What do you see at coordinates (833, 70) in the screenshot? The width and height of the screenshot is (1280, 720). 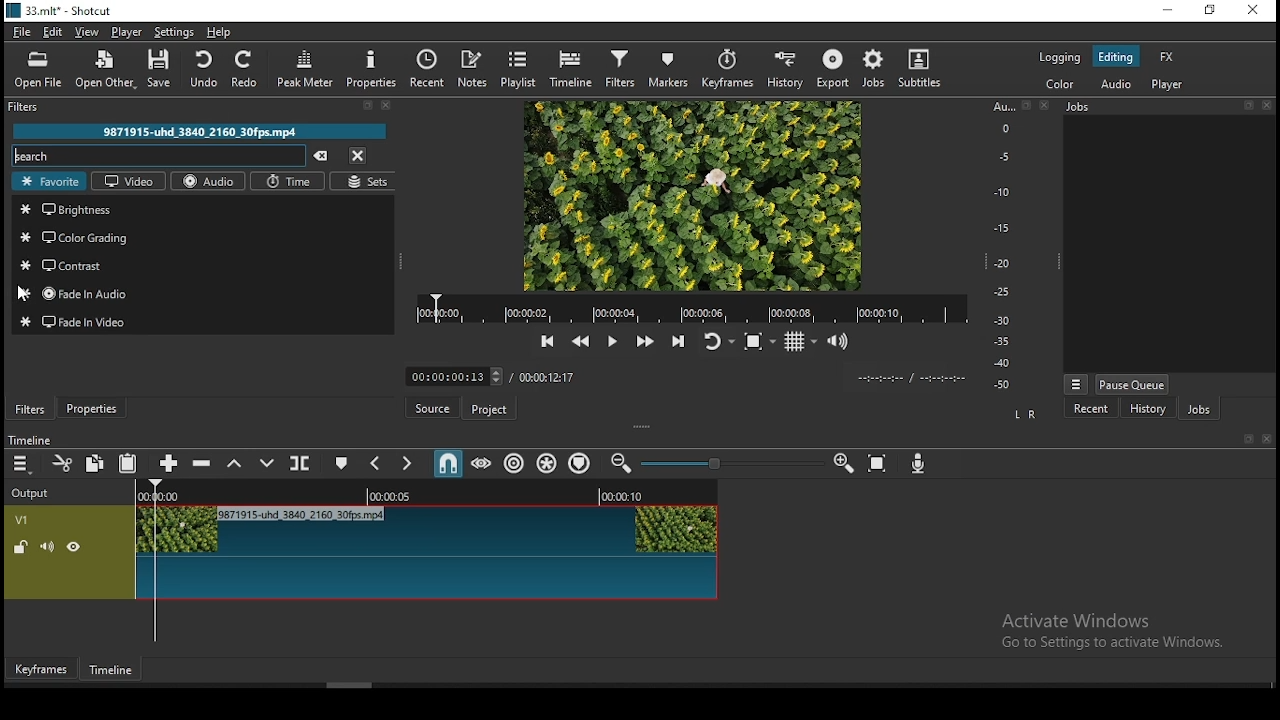 I see `export` at bounding box center [833, 70].